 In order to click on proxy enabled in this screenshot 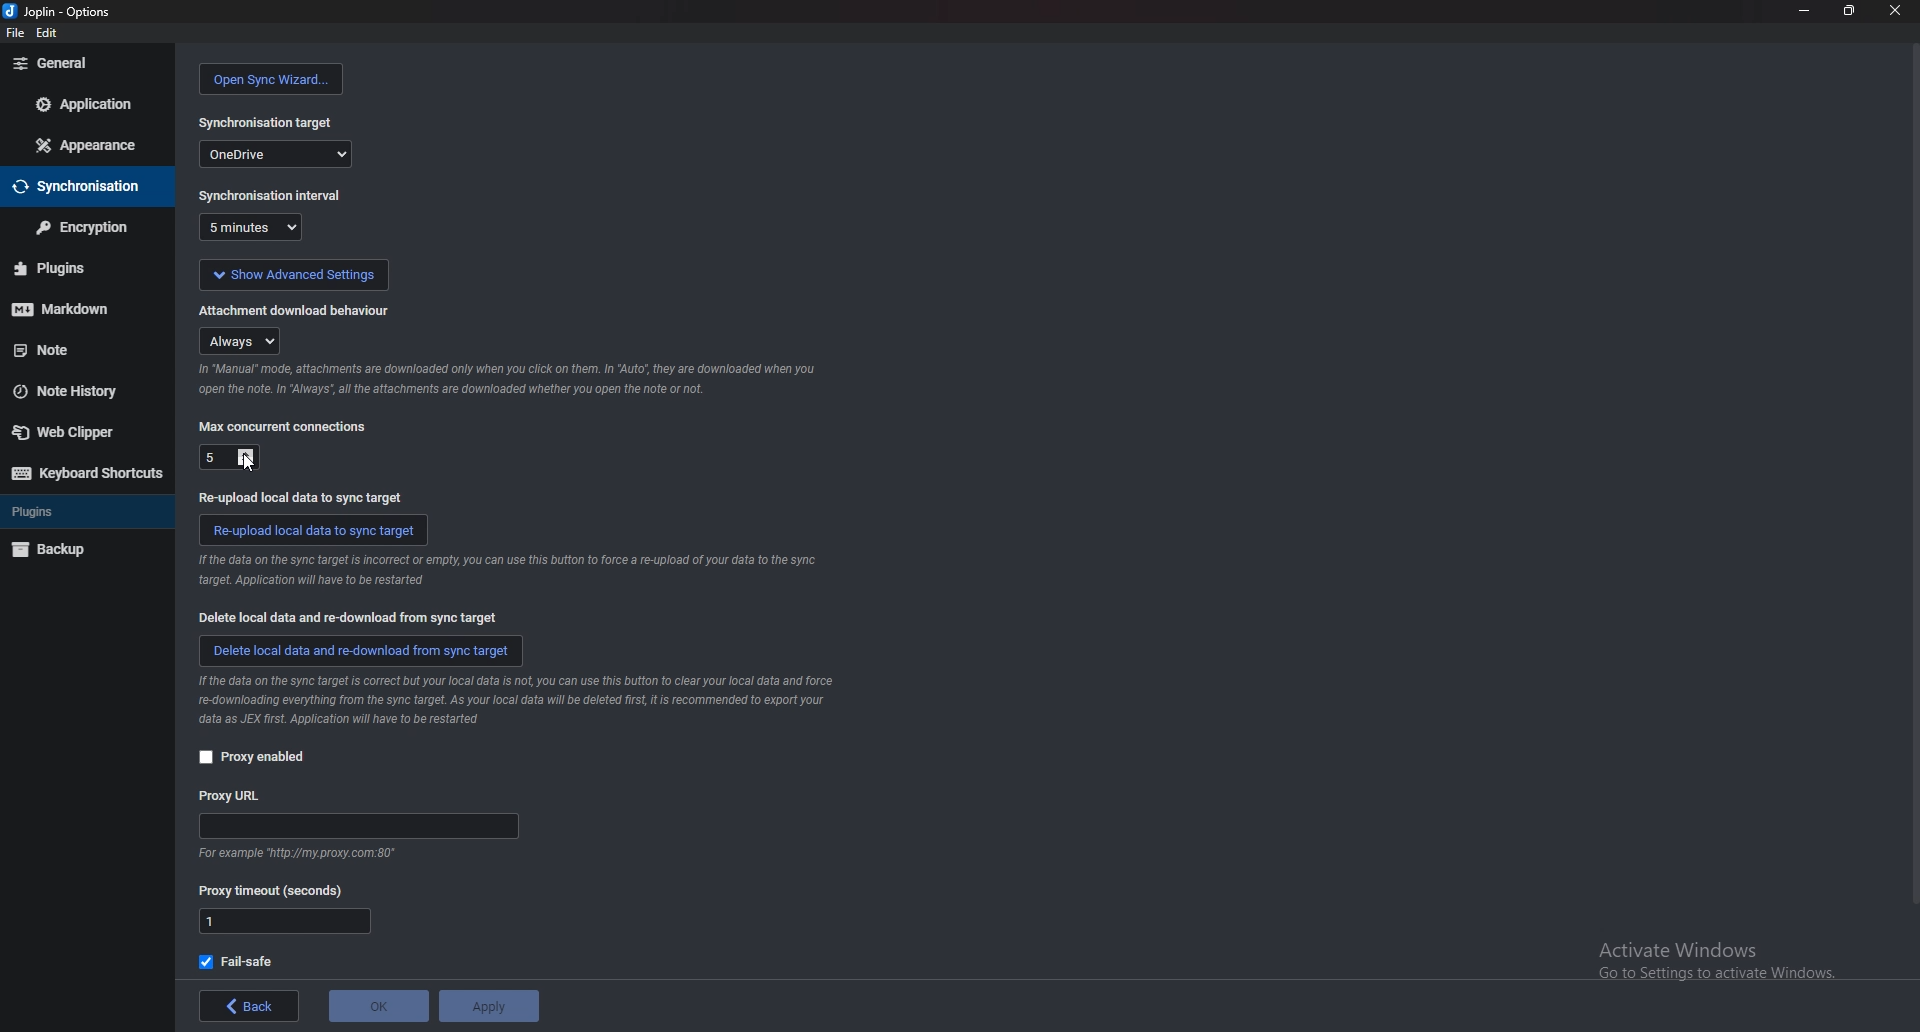, I will do `click(253, 758)`.